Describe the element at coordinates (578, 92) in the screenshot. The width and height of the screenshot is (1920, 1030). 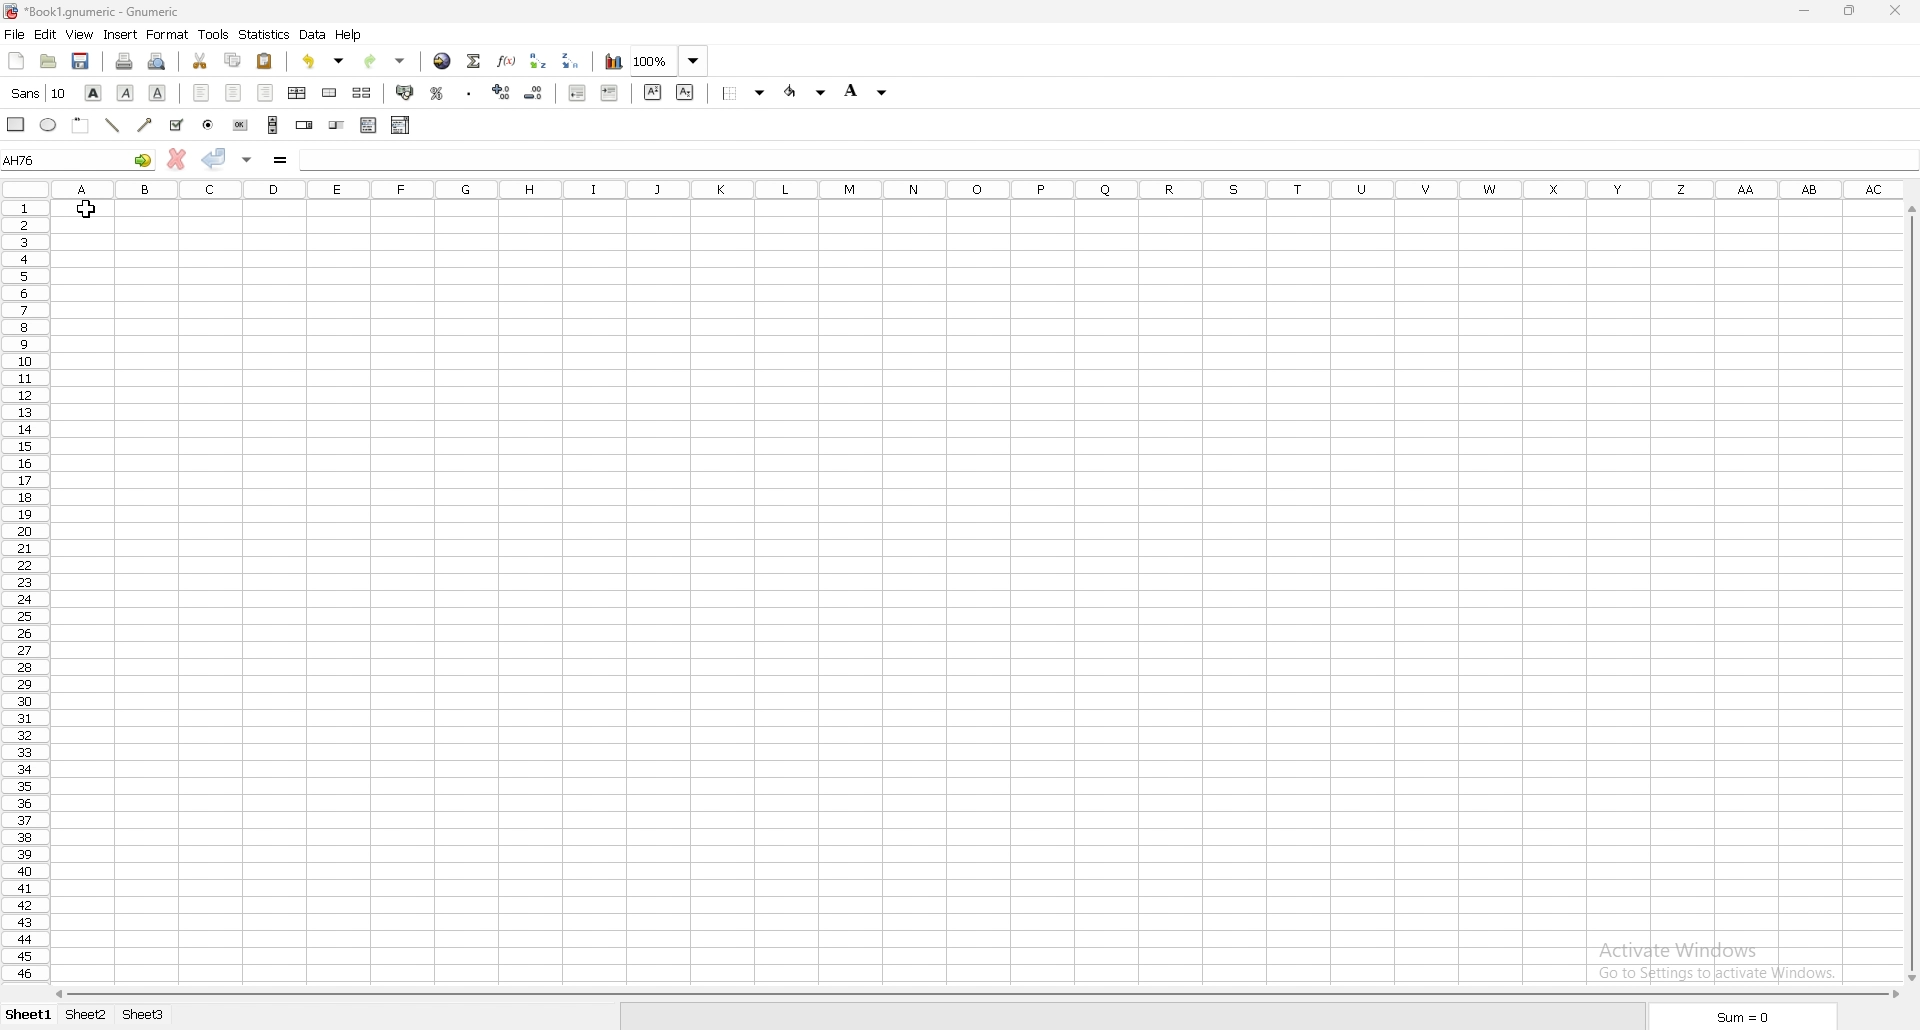
I see `decrease indent` at that location.